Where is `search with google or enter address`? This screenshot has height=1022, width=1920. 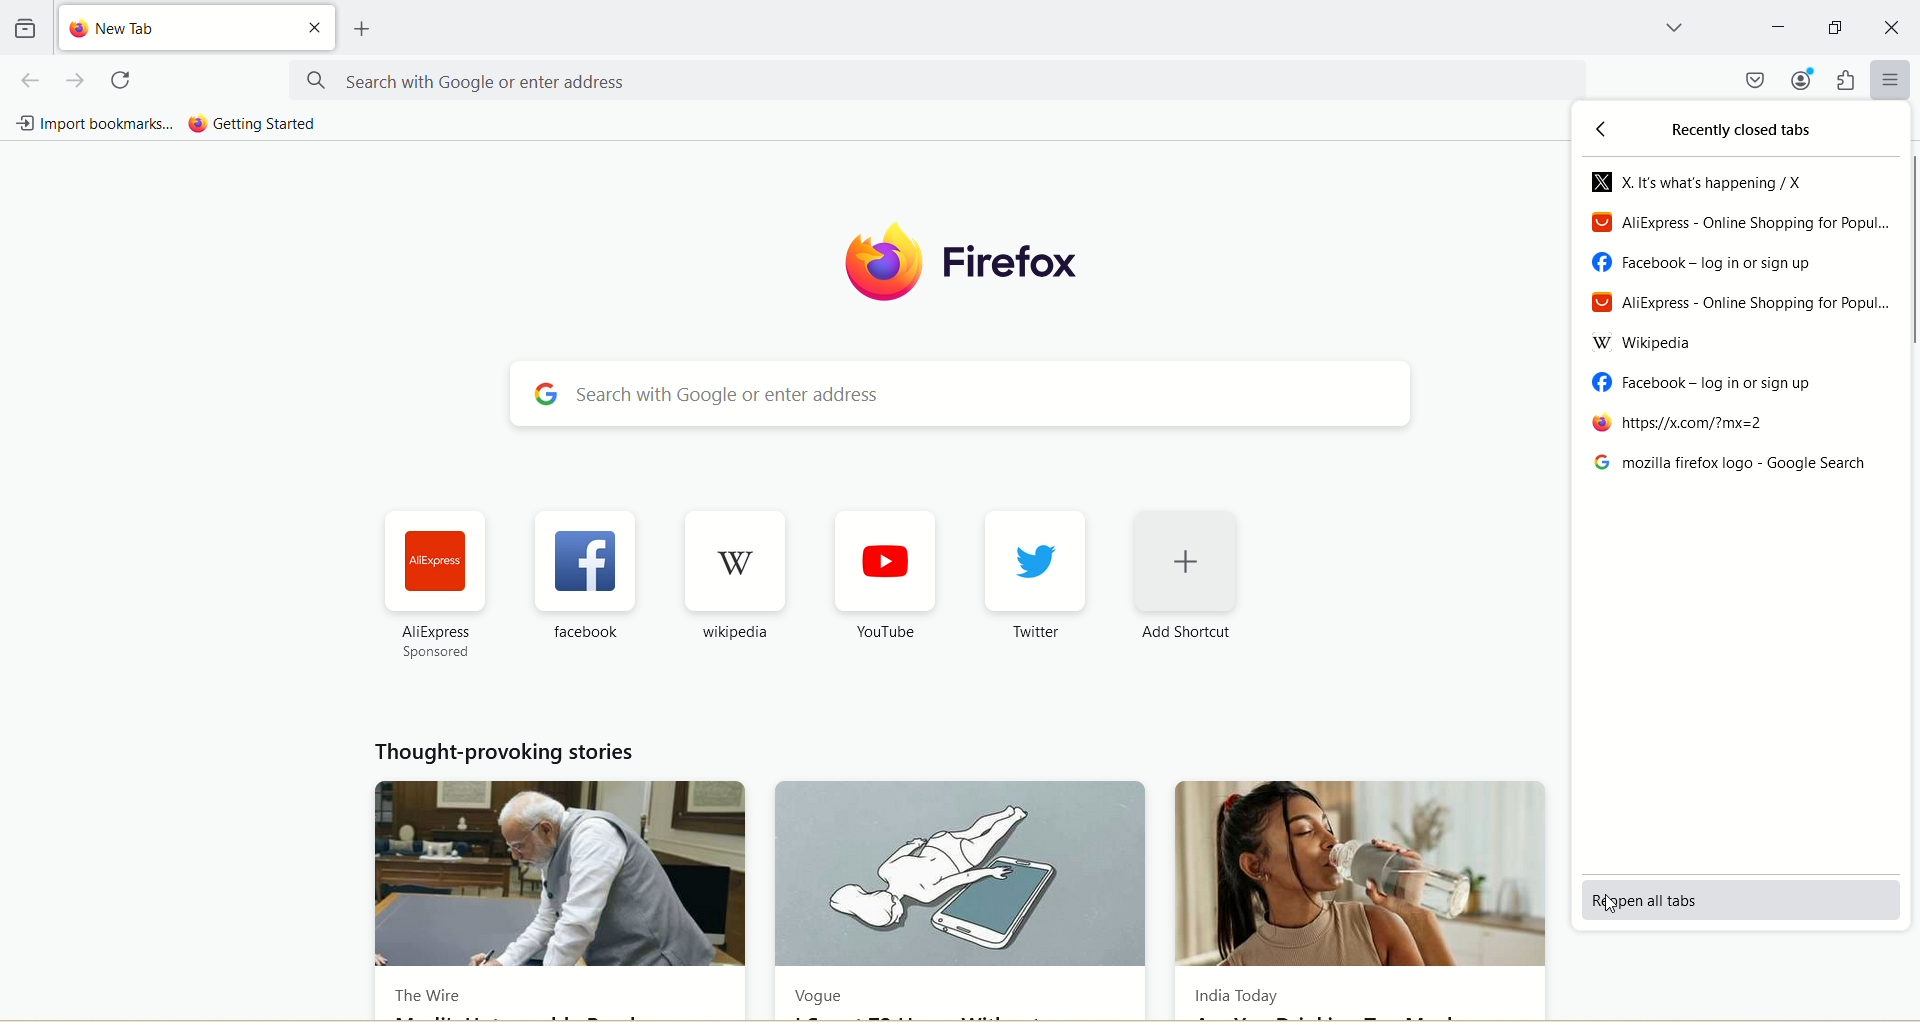
search with google or enter address is located at coordinates (958, 392).